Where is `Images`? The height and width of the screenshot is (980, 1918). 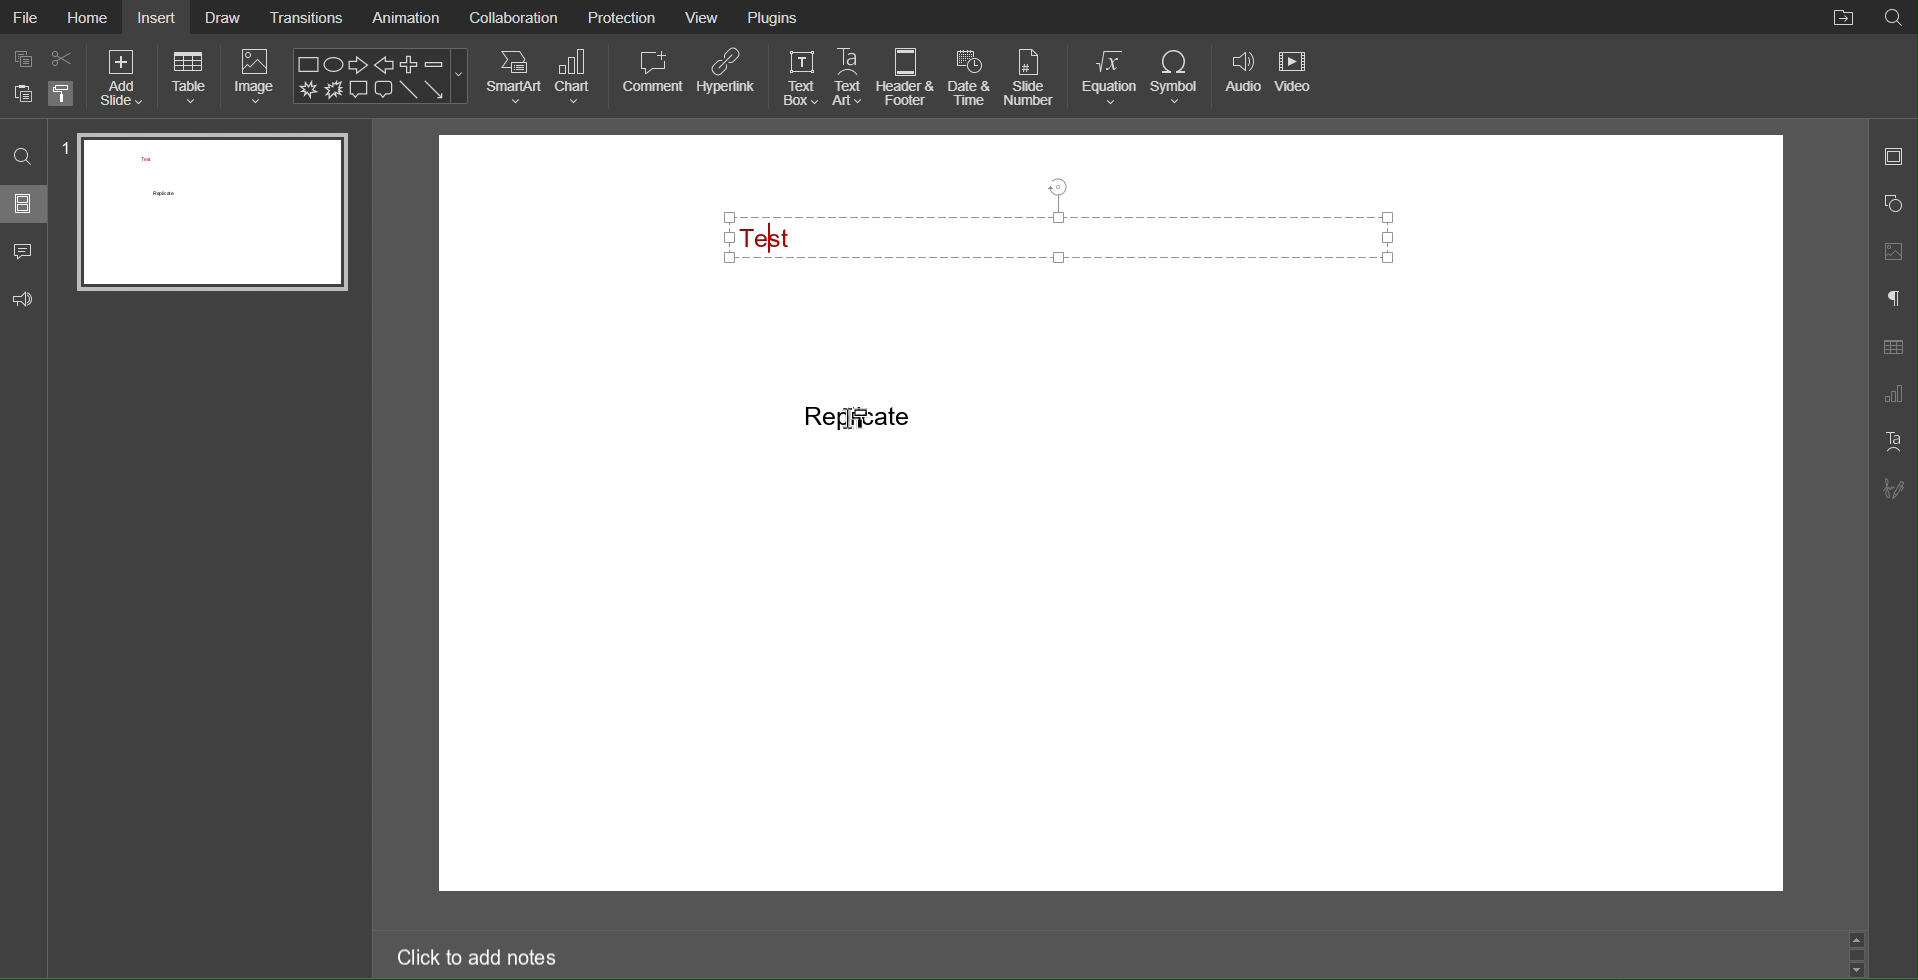 Images is located at coordinates (1893, 248).